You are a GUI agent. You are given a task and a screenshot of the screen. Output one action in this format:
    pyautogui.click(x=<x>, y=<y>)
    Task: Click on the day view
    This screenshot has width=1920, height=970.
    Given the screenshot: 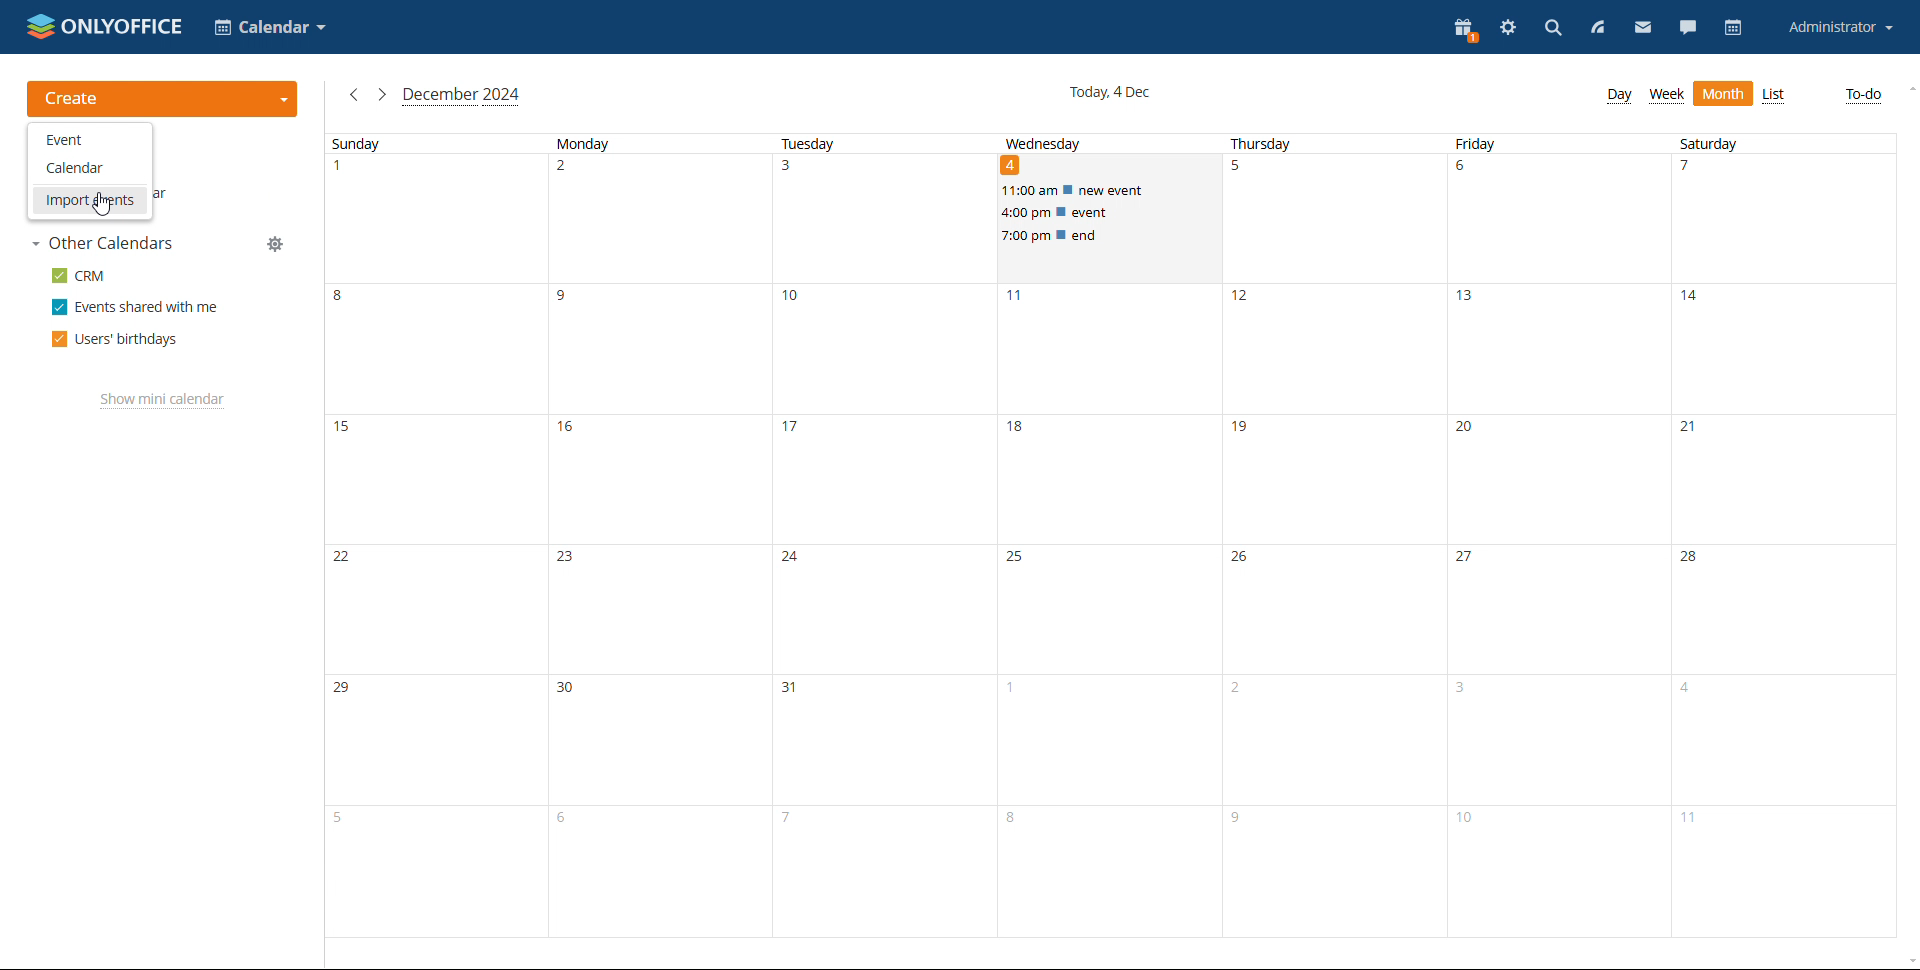 What is the action you would take?
    pyautogui.click(x=1619, y=97)
    